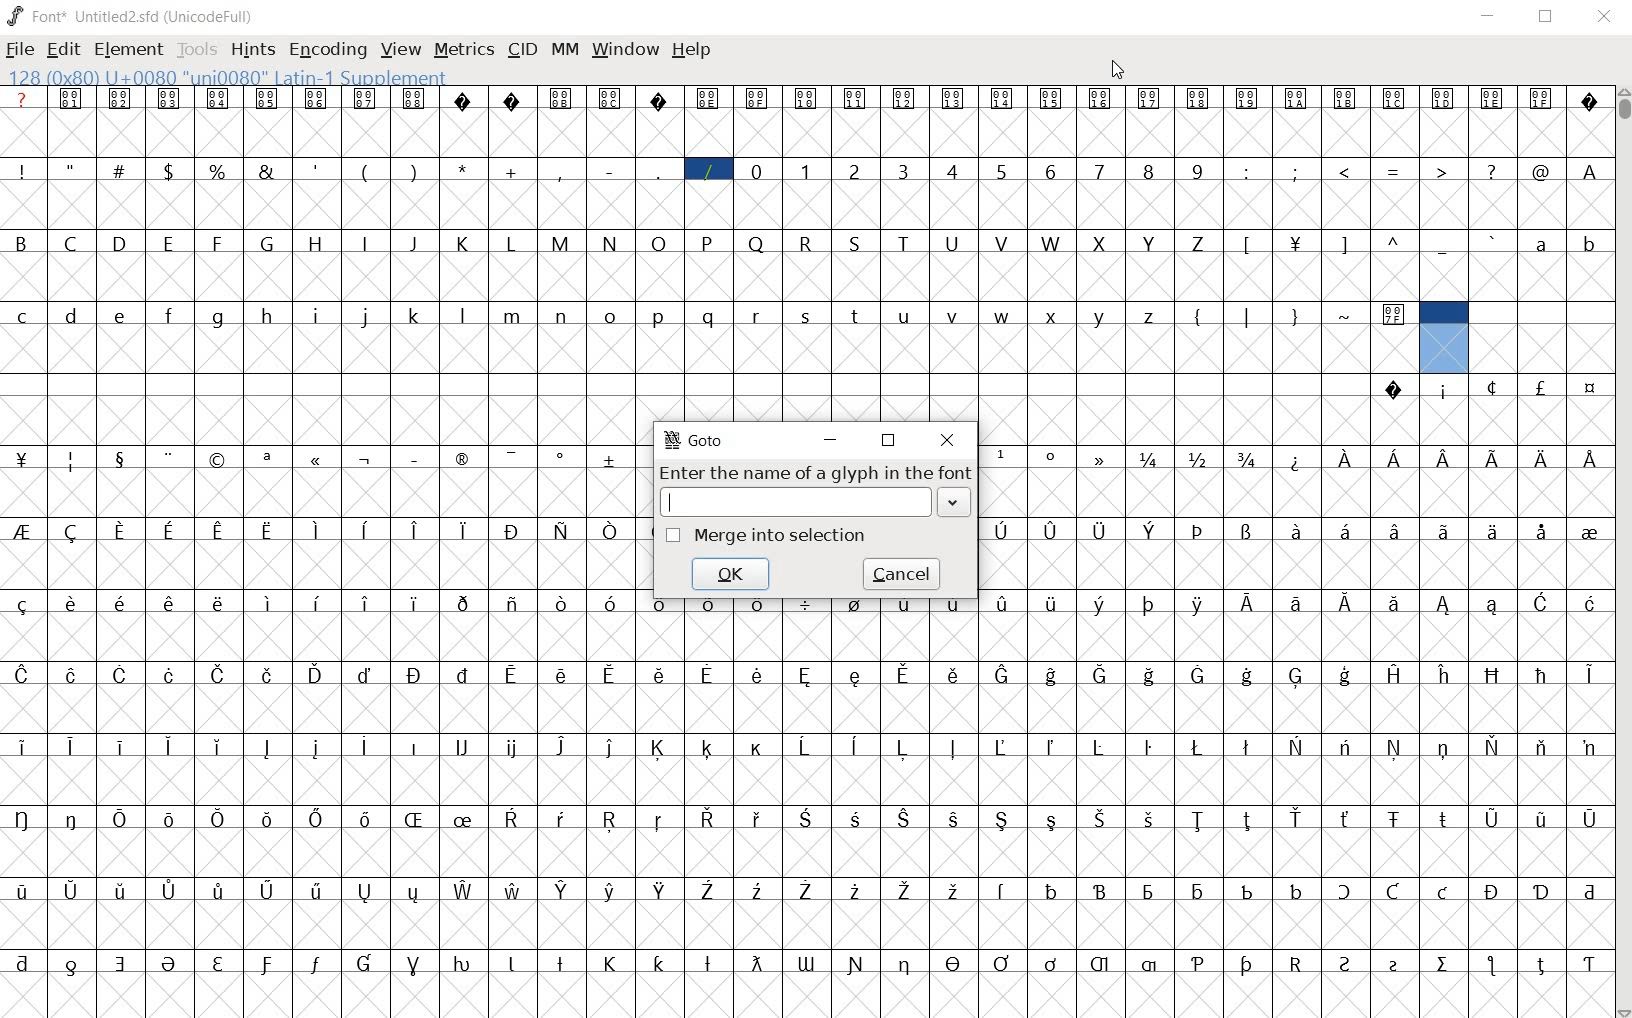 The width and height of the screenshot is (1632, 1018). I want to click on Symbol, so click(464, 963).